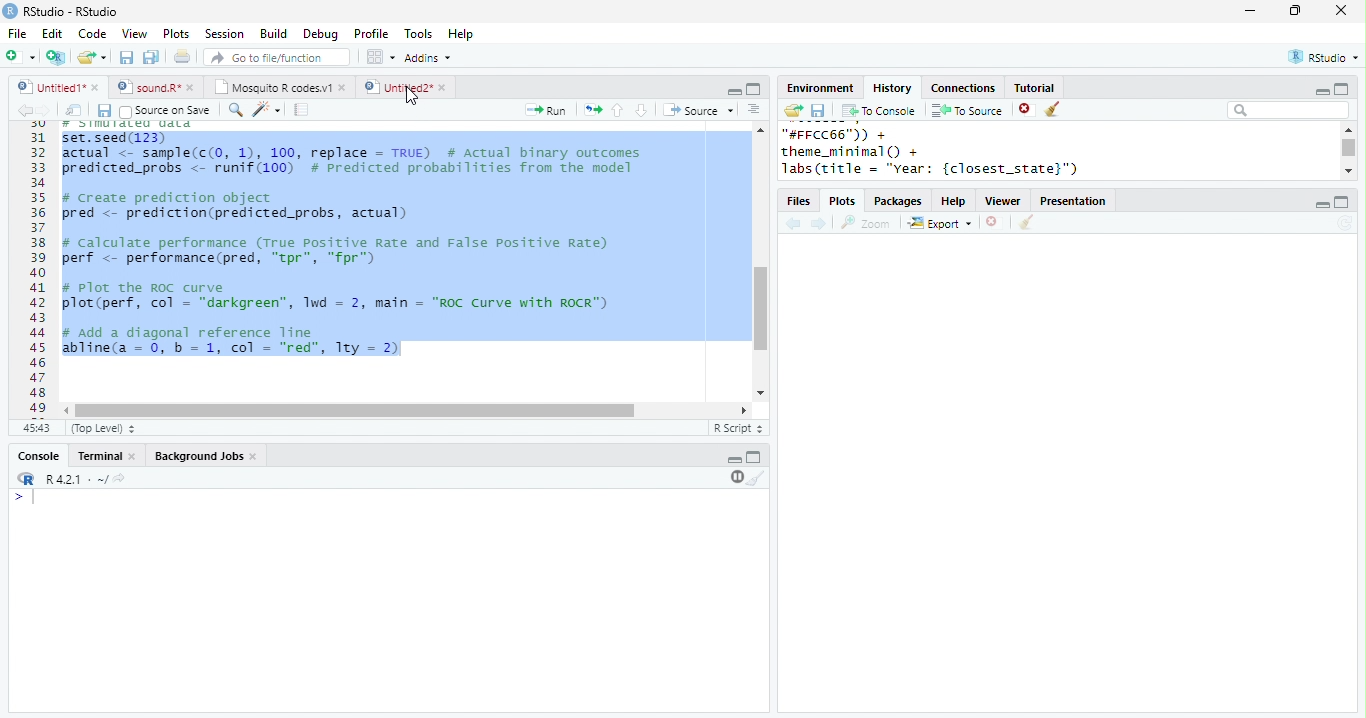  Describe the element at coordinates (97, 87) in the screenshot. I see `close` at that location.